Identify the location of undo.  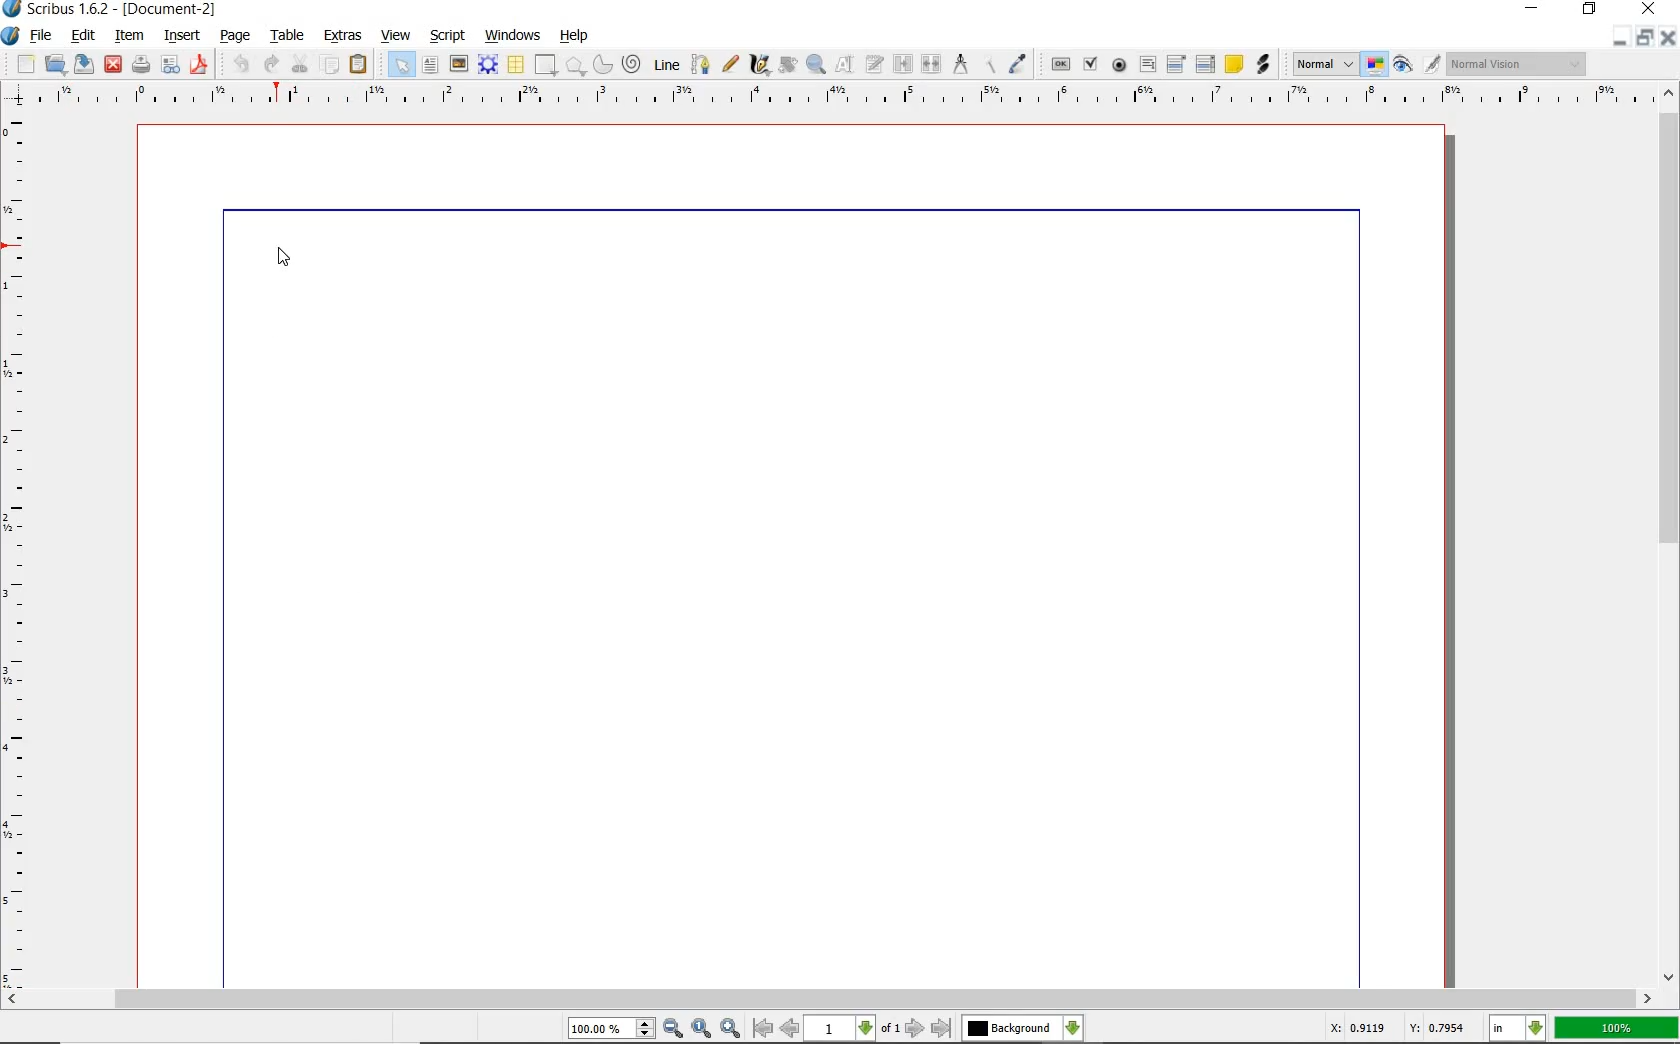
(242, 65).